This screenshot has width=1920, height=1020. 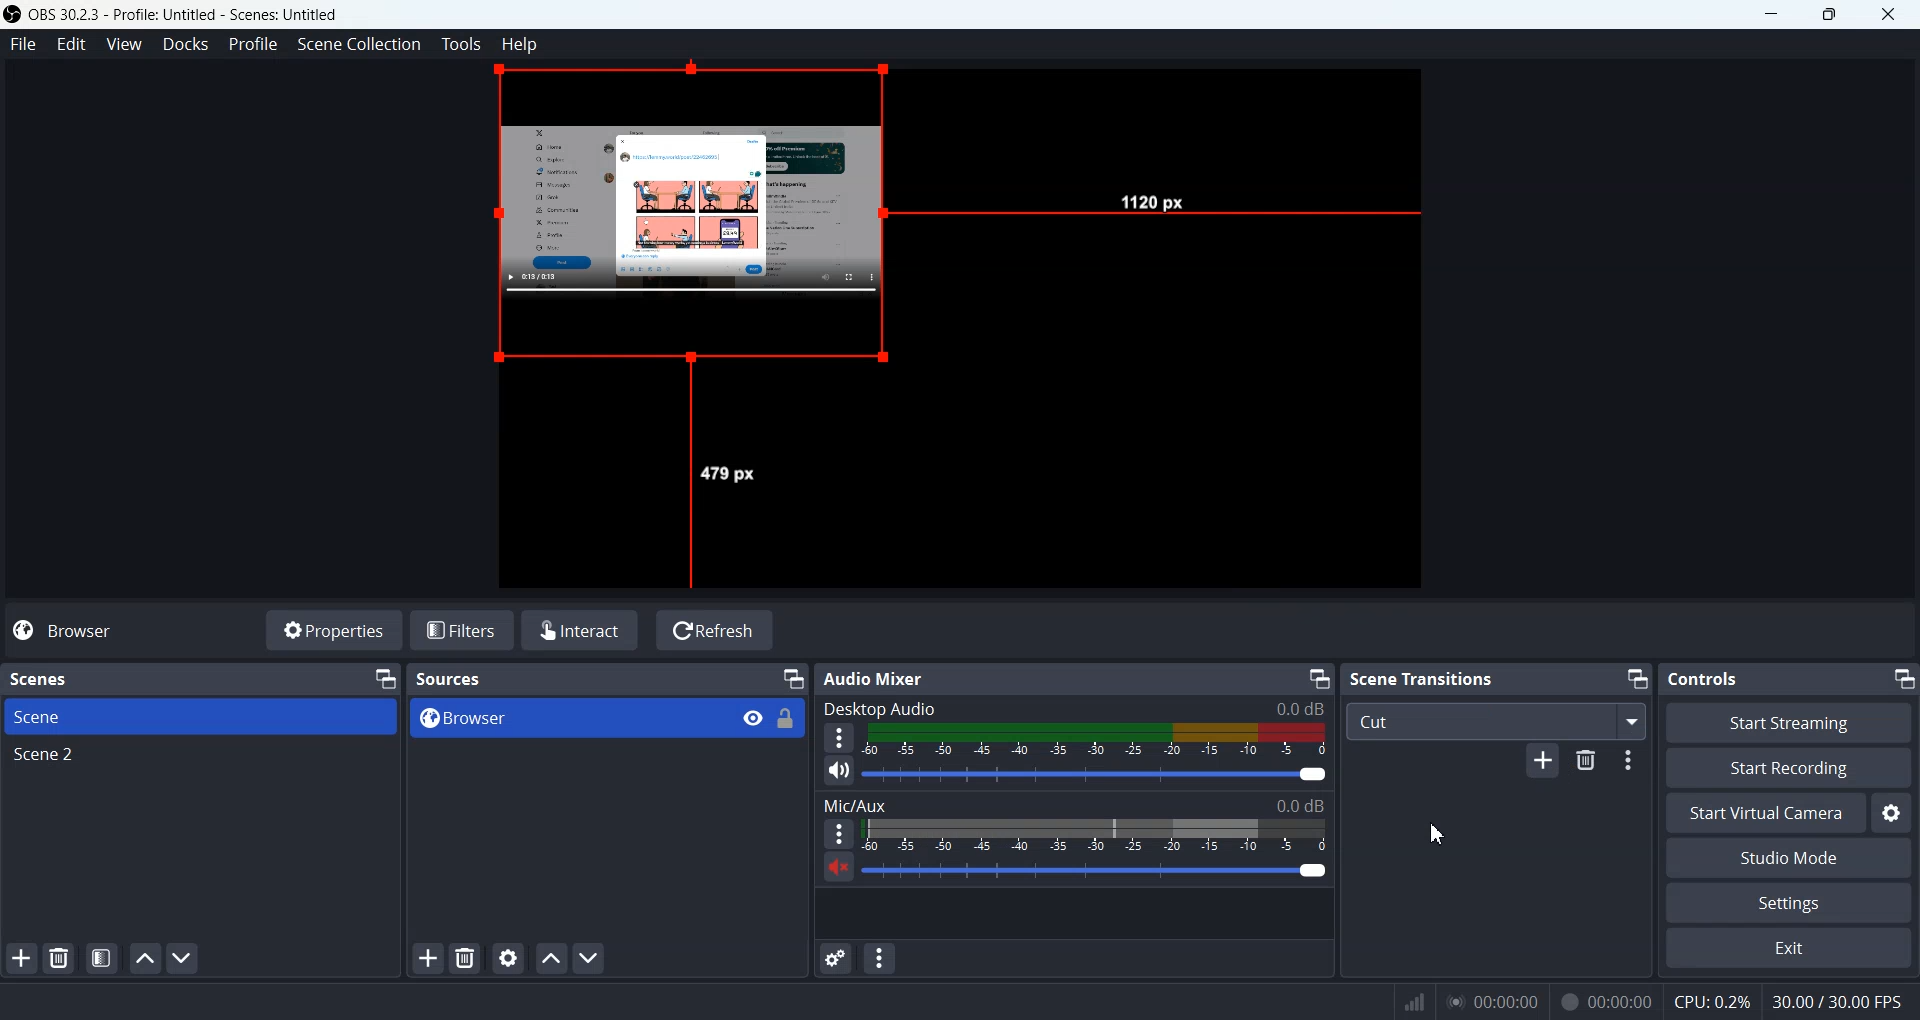 I want to click on Minimize, so click(x=385, y=678).